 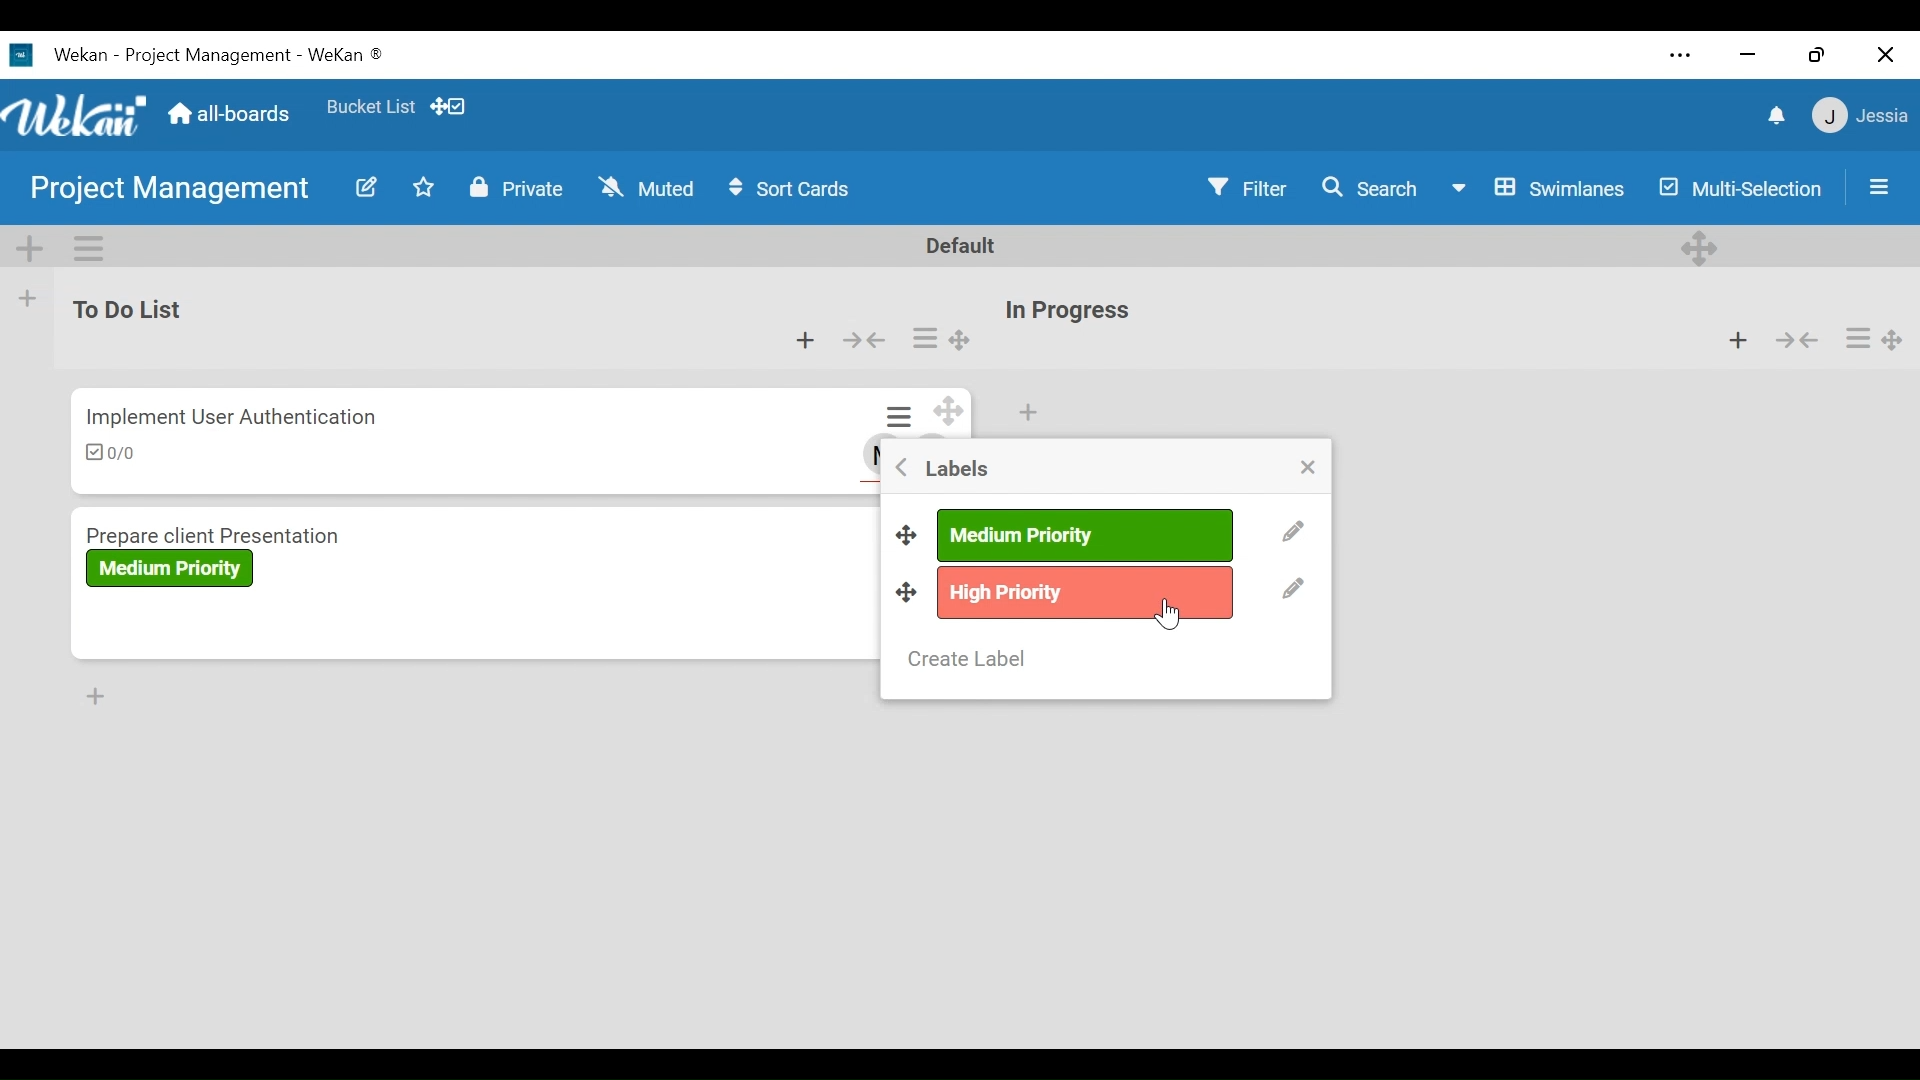 What do you see at coordinates (367, 187) in the screenshot?
I see `Edit` at bounding box center [367, 187].